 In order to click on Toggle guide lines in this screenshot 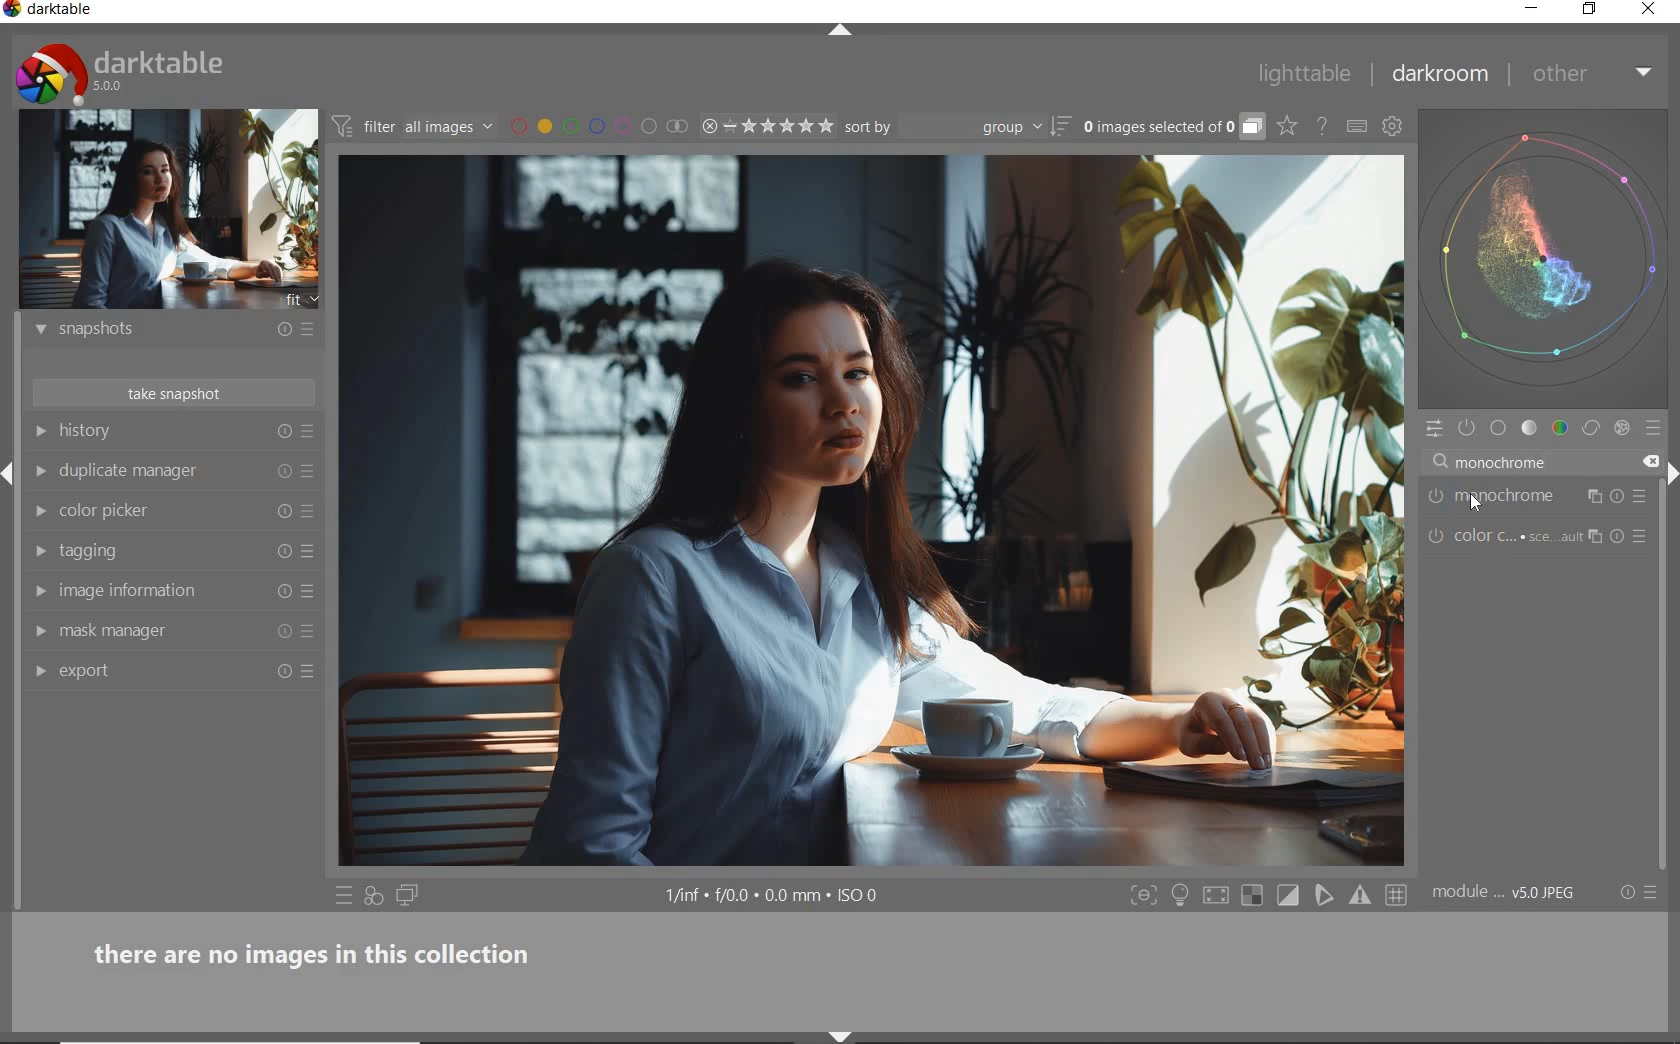, I will do `click(1398, 894)`.